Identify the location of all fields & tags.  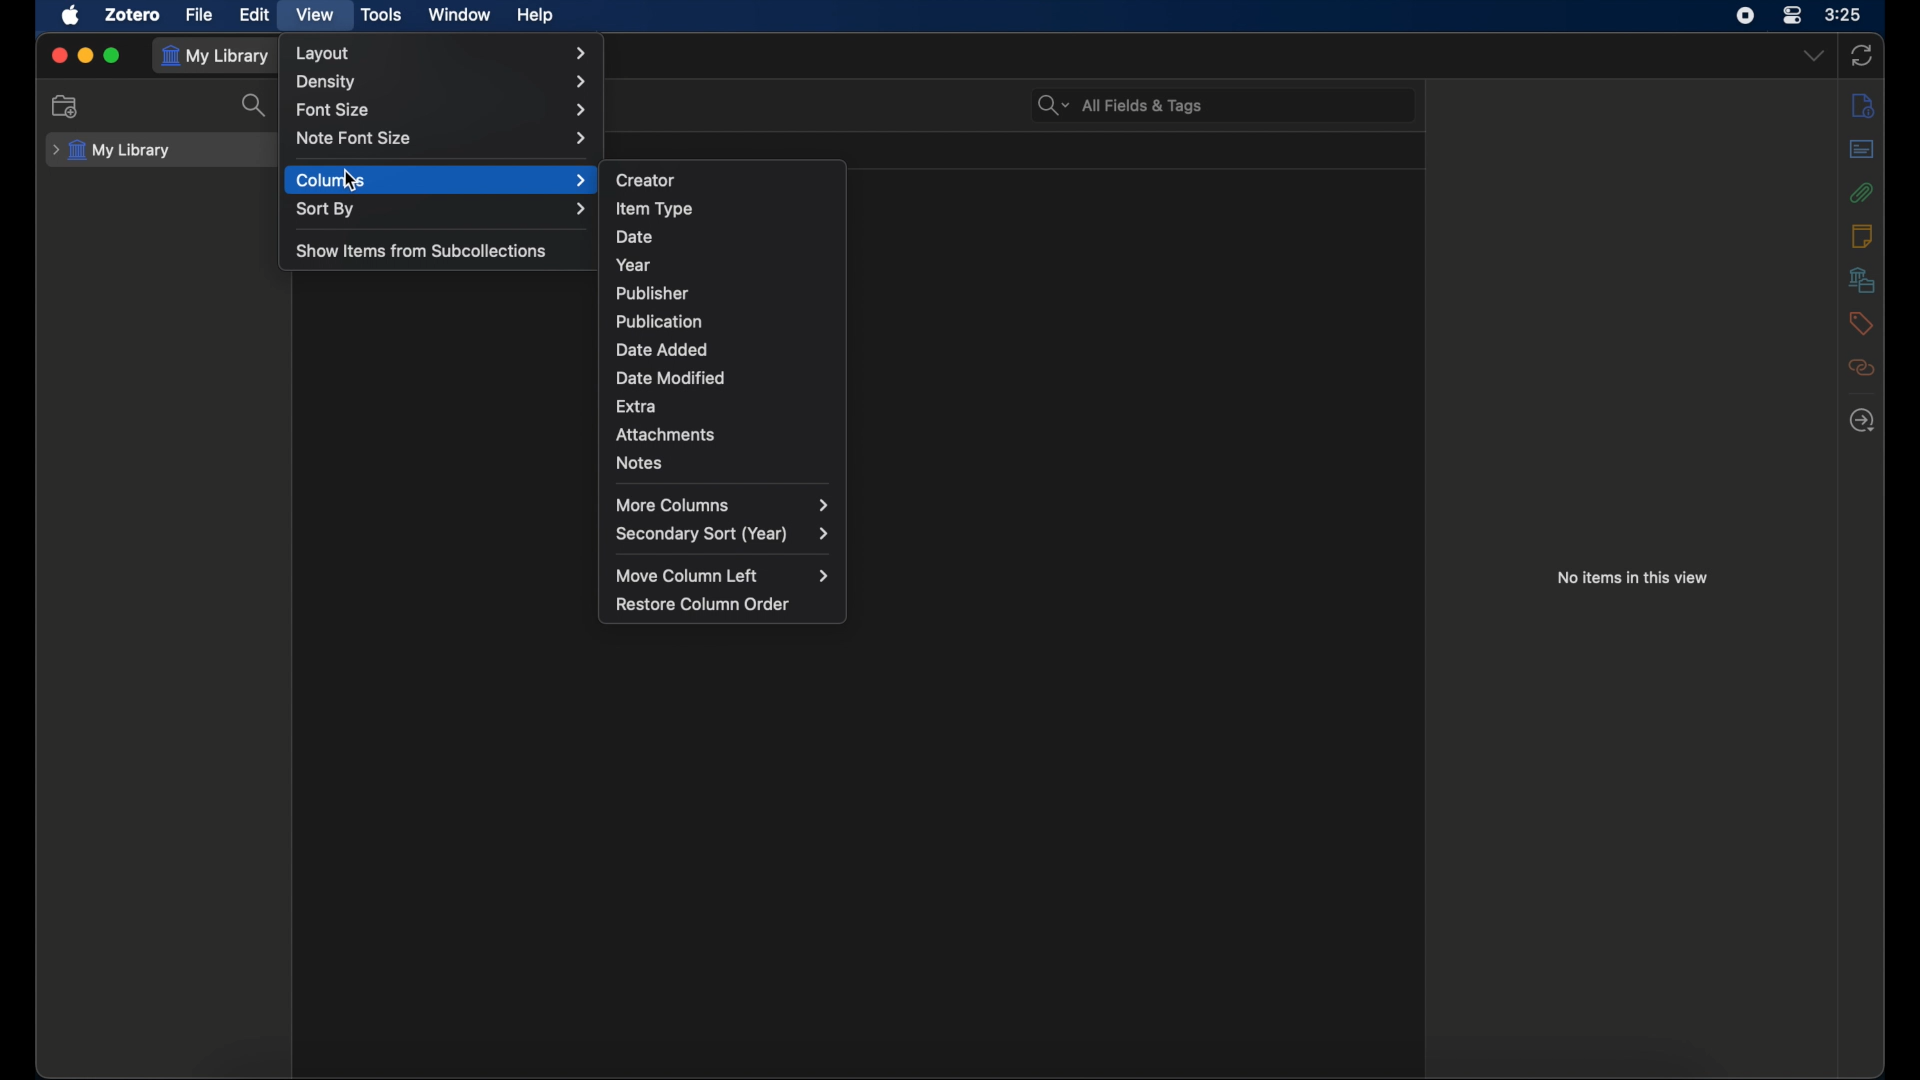
(1120, 106).